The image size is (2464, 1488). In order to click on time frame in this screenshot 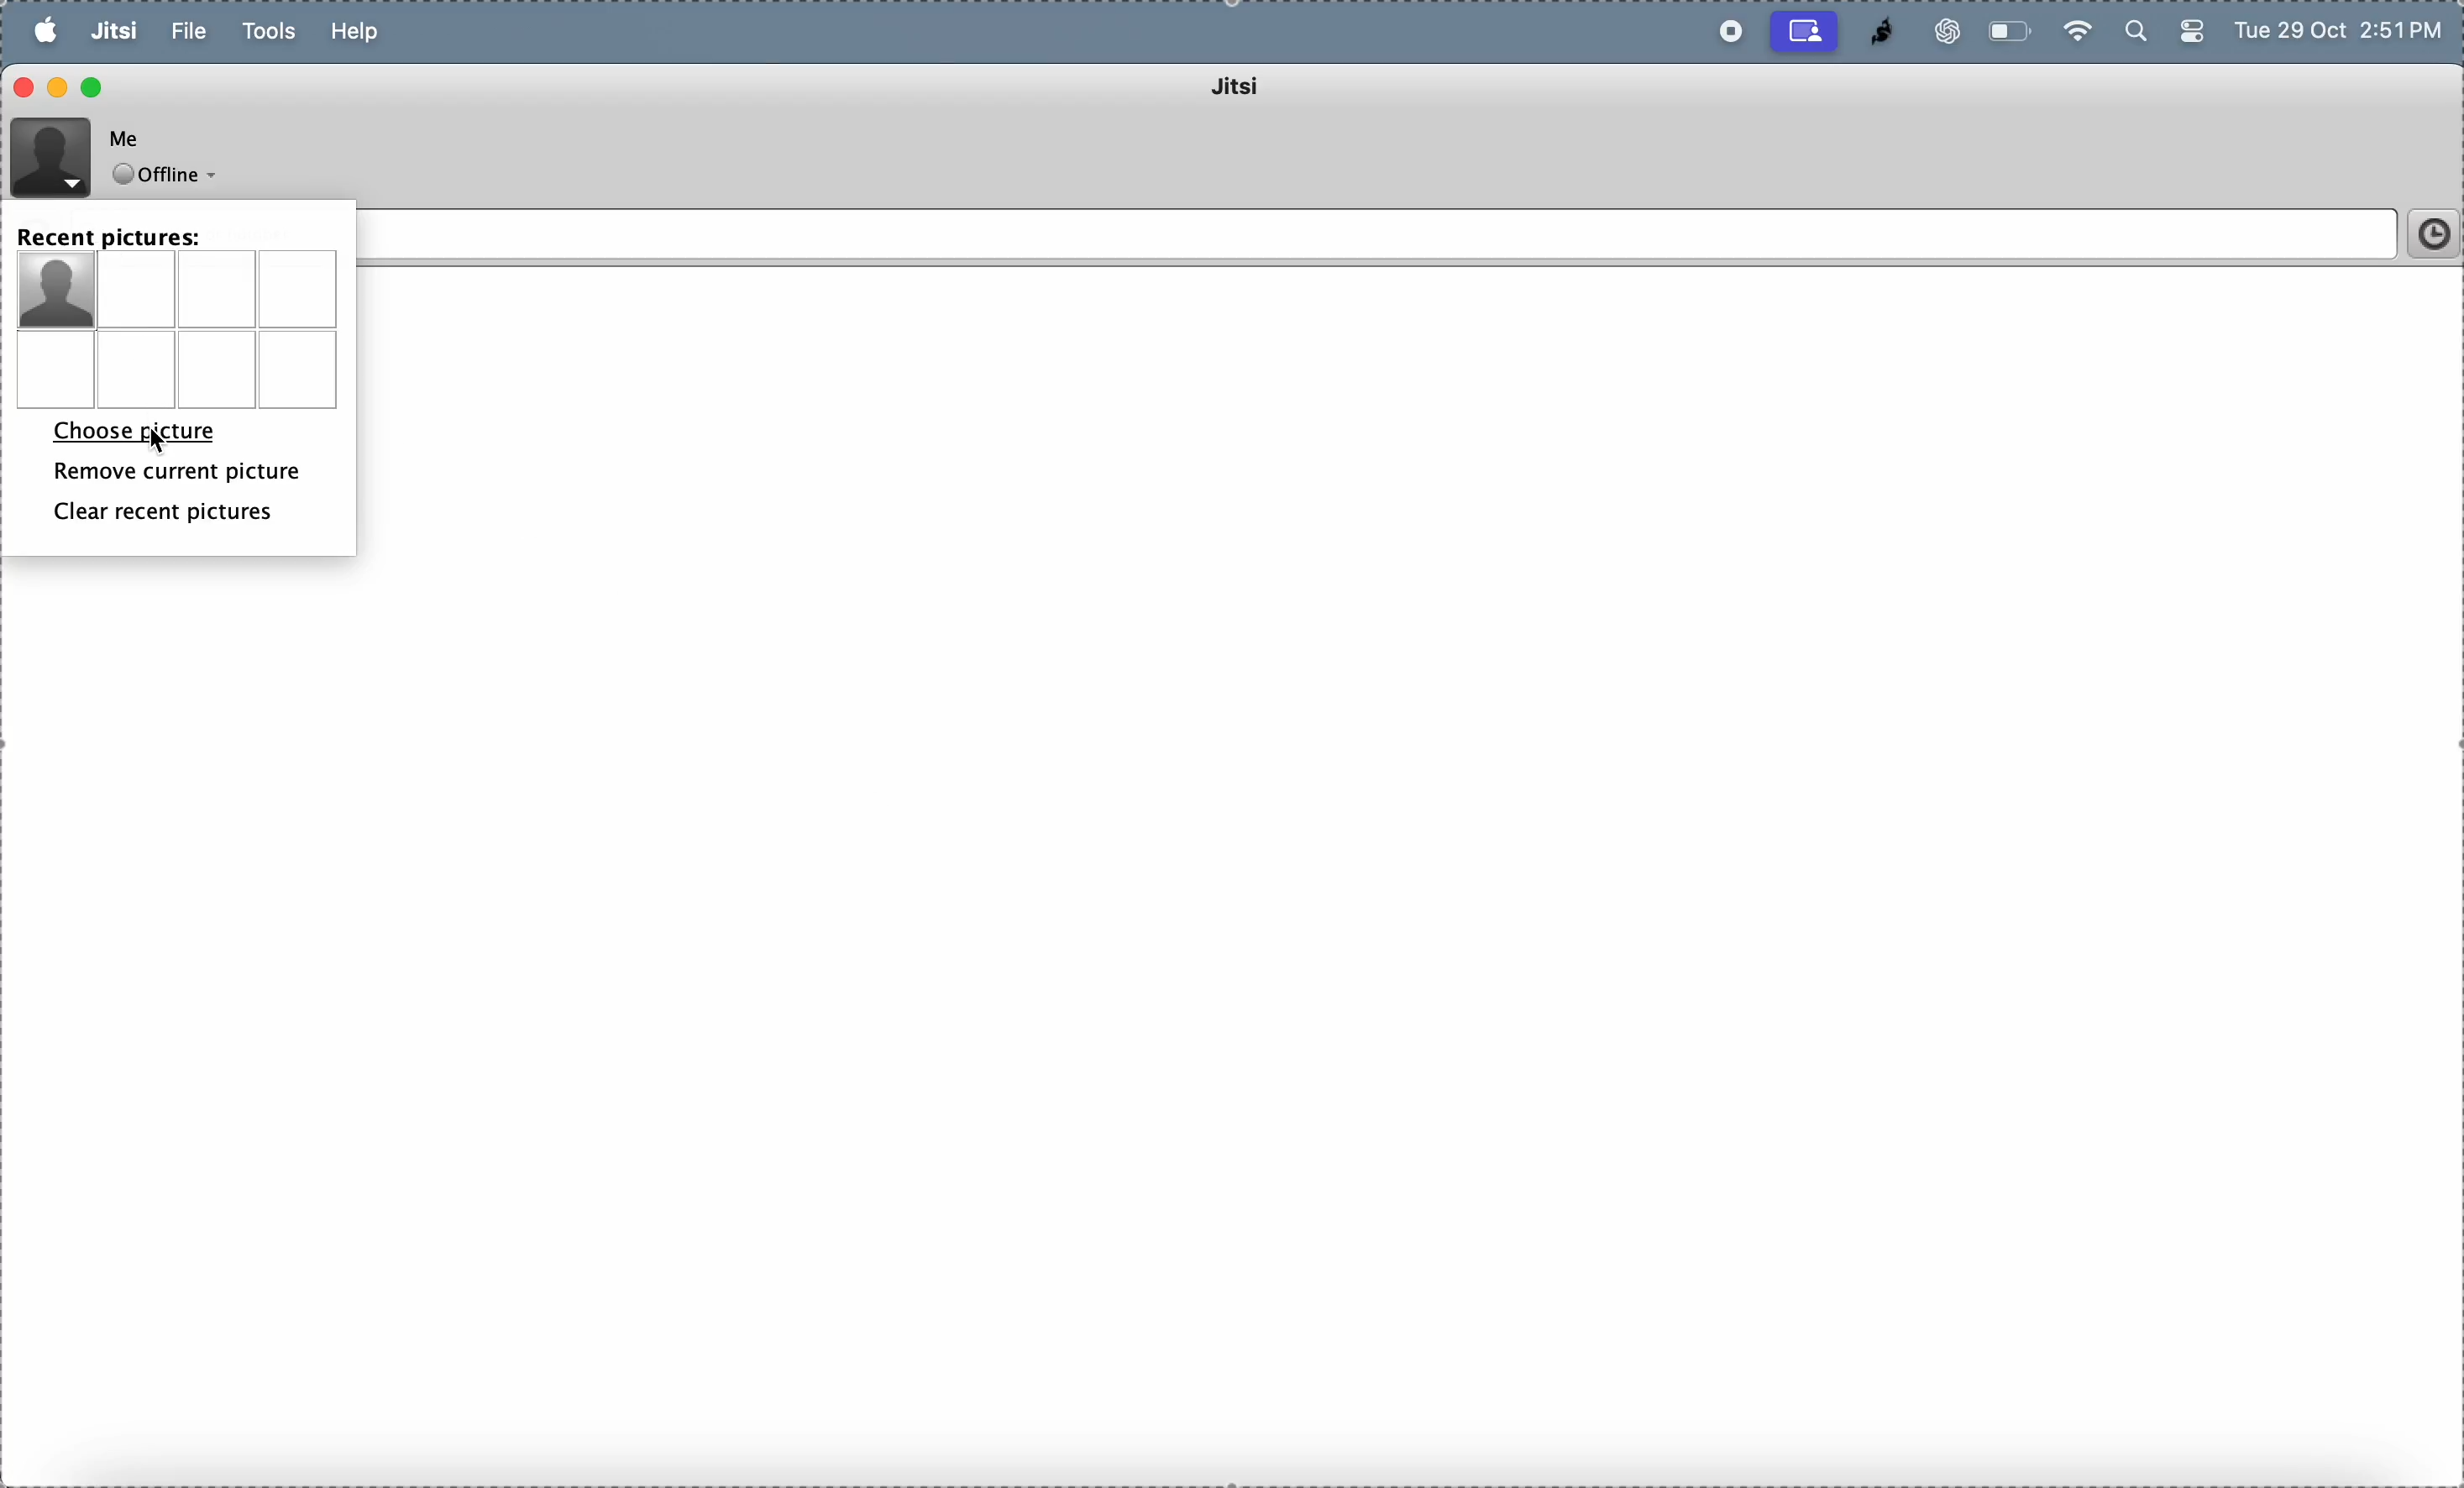, I will do `click(2426, 234)`.